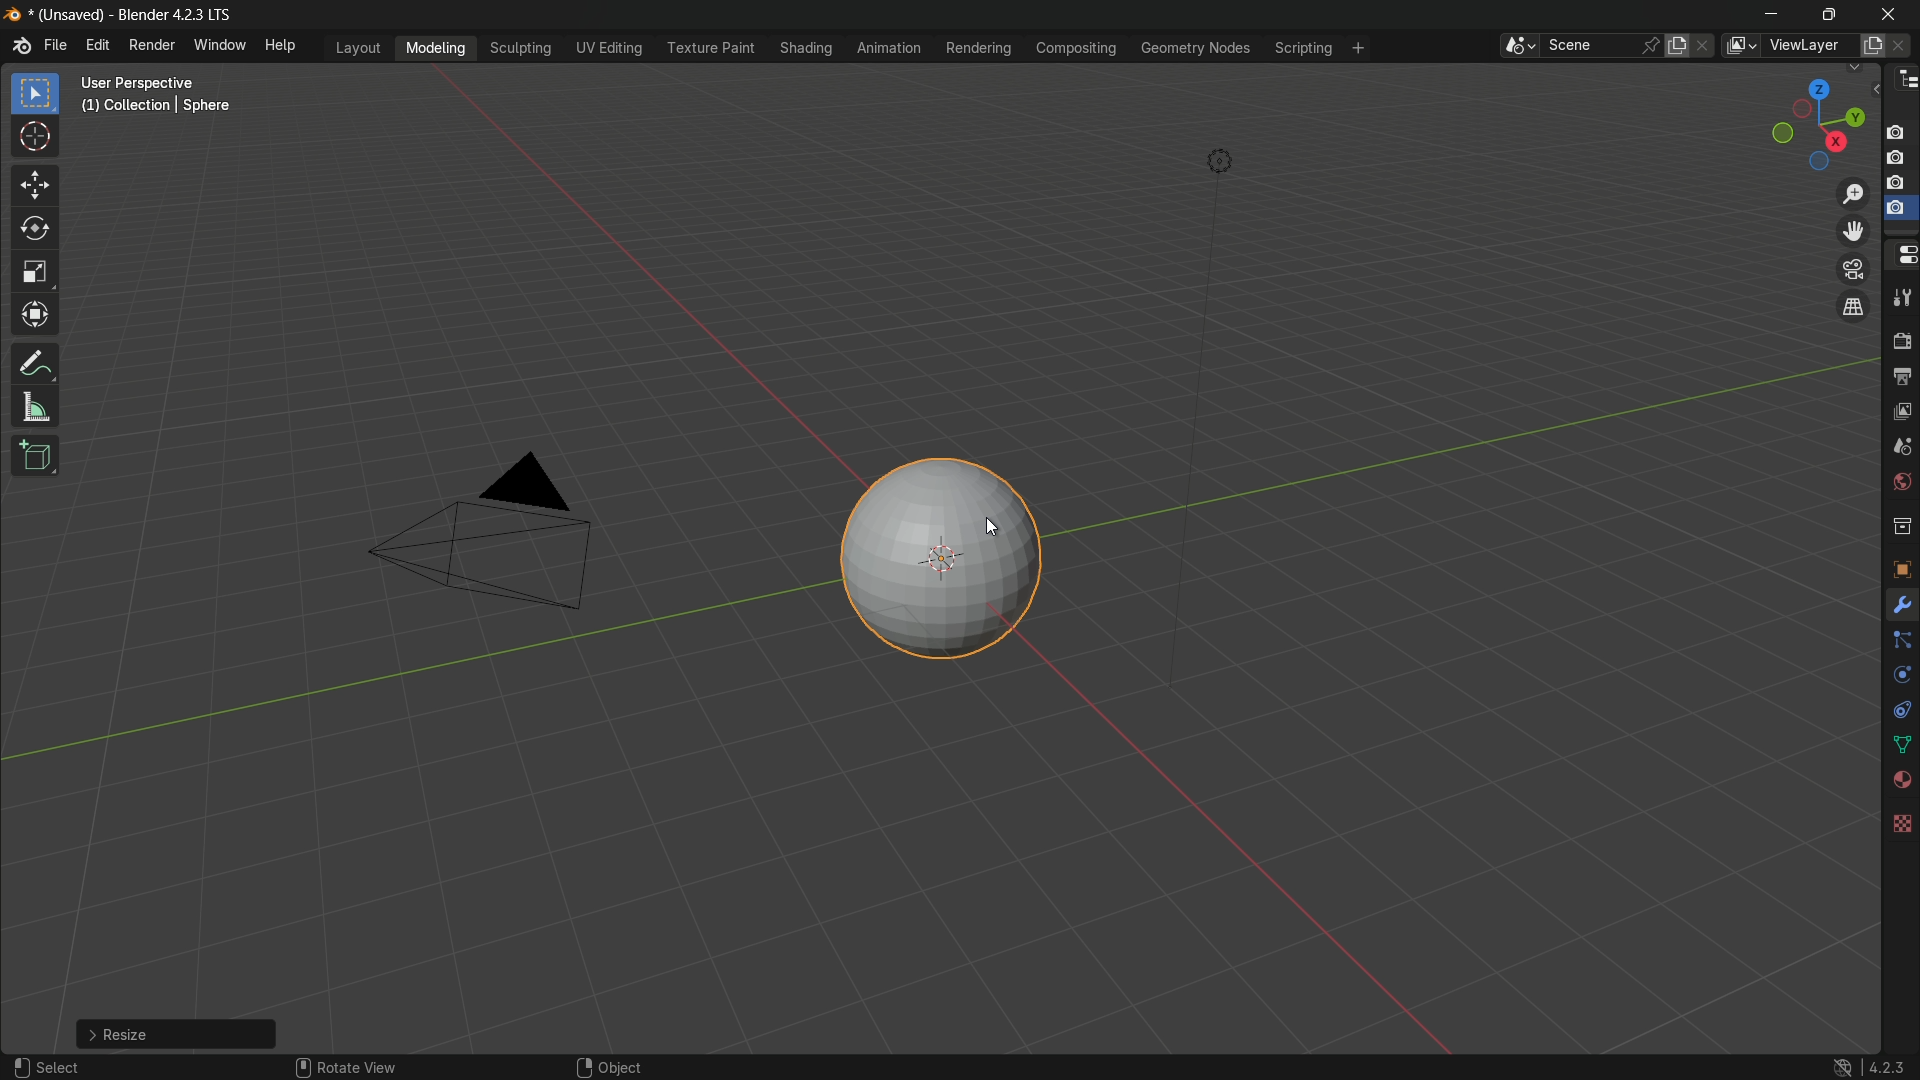  Describe the element at coordinates (1901, 821) in the screenshot. I see `texture` at that location.